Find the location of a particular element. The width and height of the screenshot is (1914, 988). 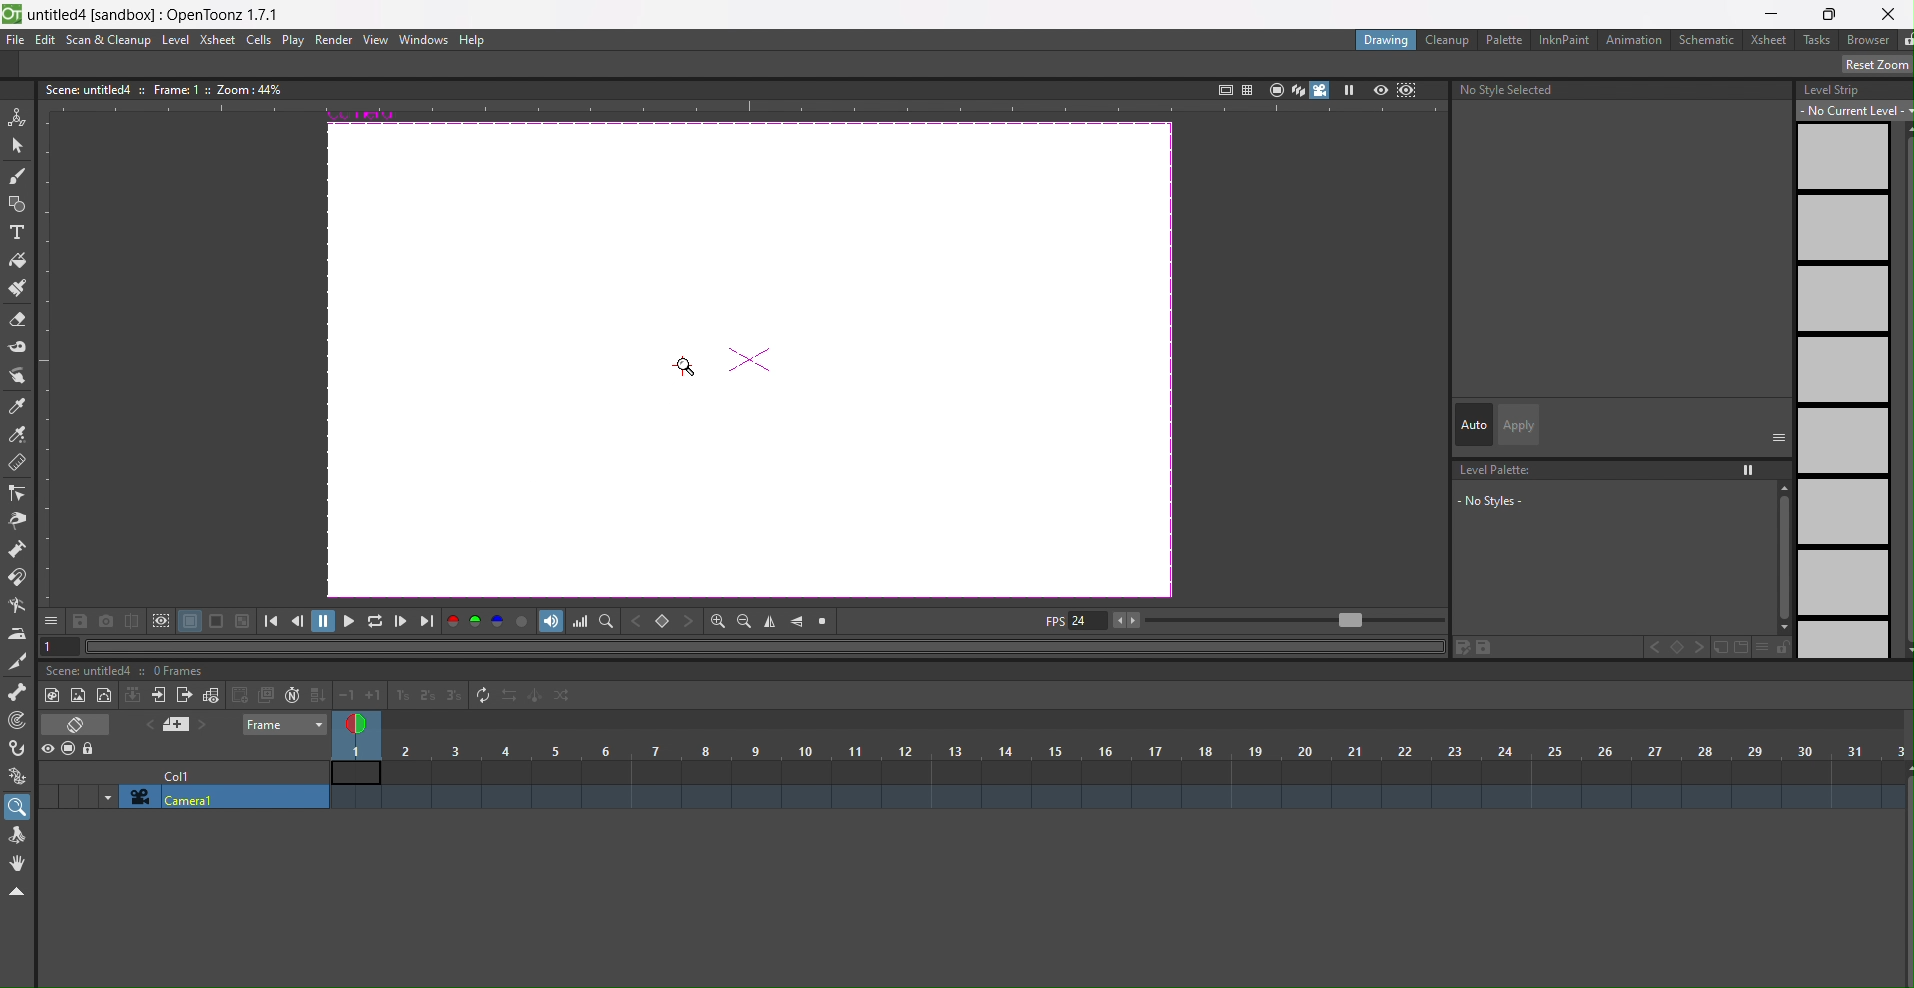

 is located at coordinates (19, 865).